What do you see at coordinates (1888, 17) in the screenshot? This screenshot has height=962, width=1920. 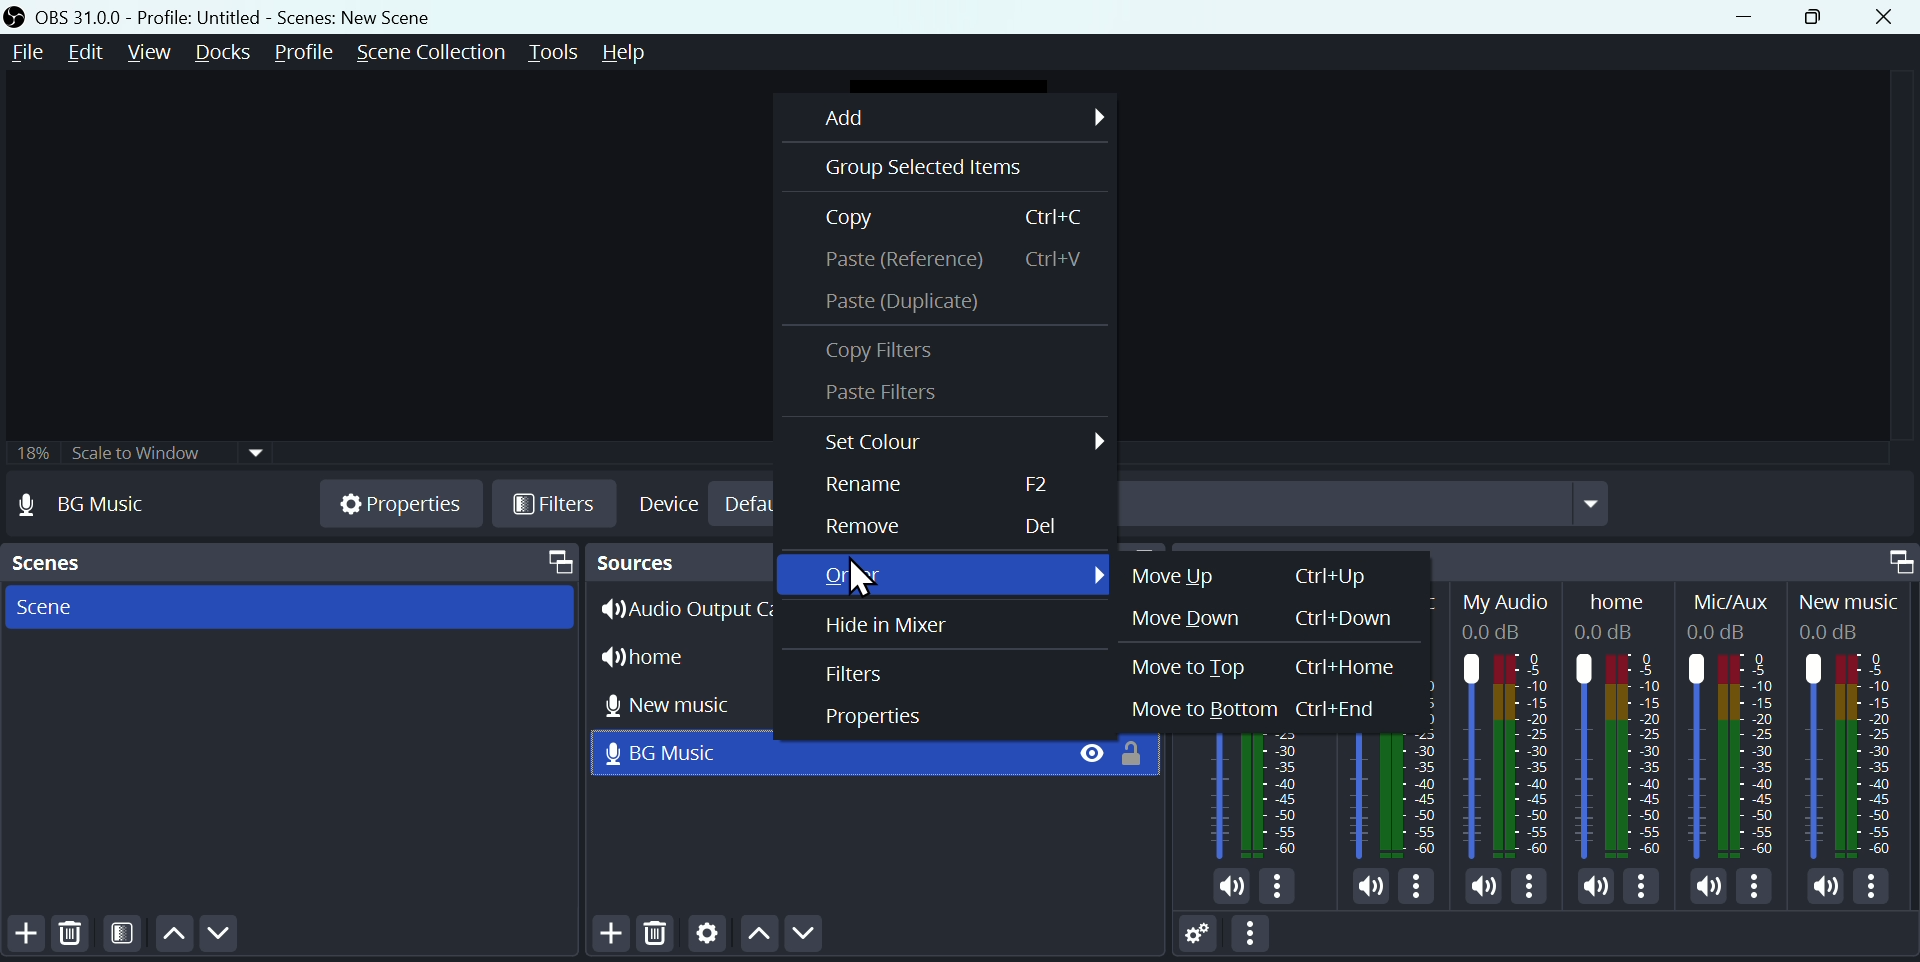 I see `close` at bounding box center [1888, 17].